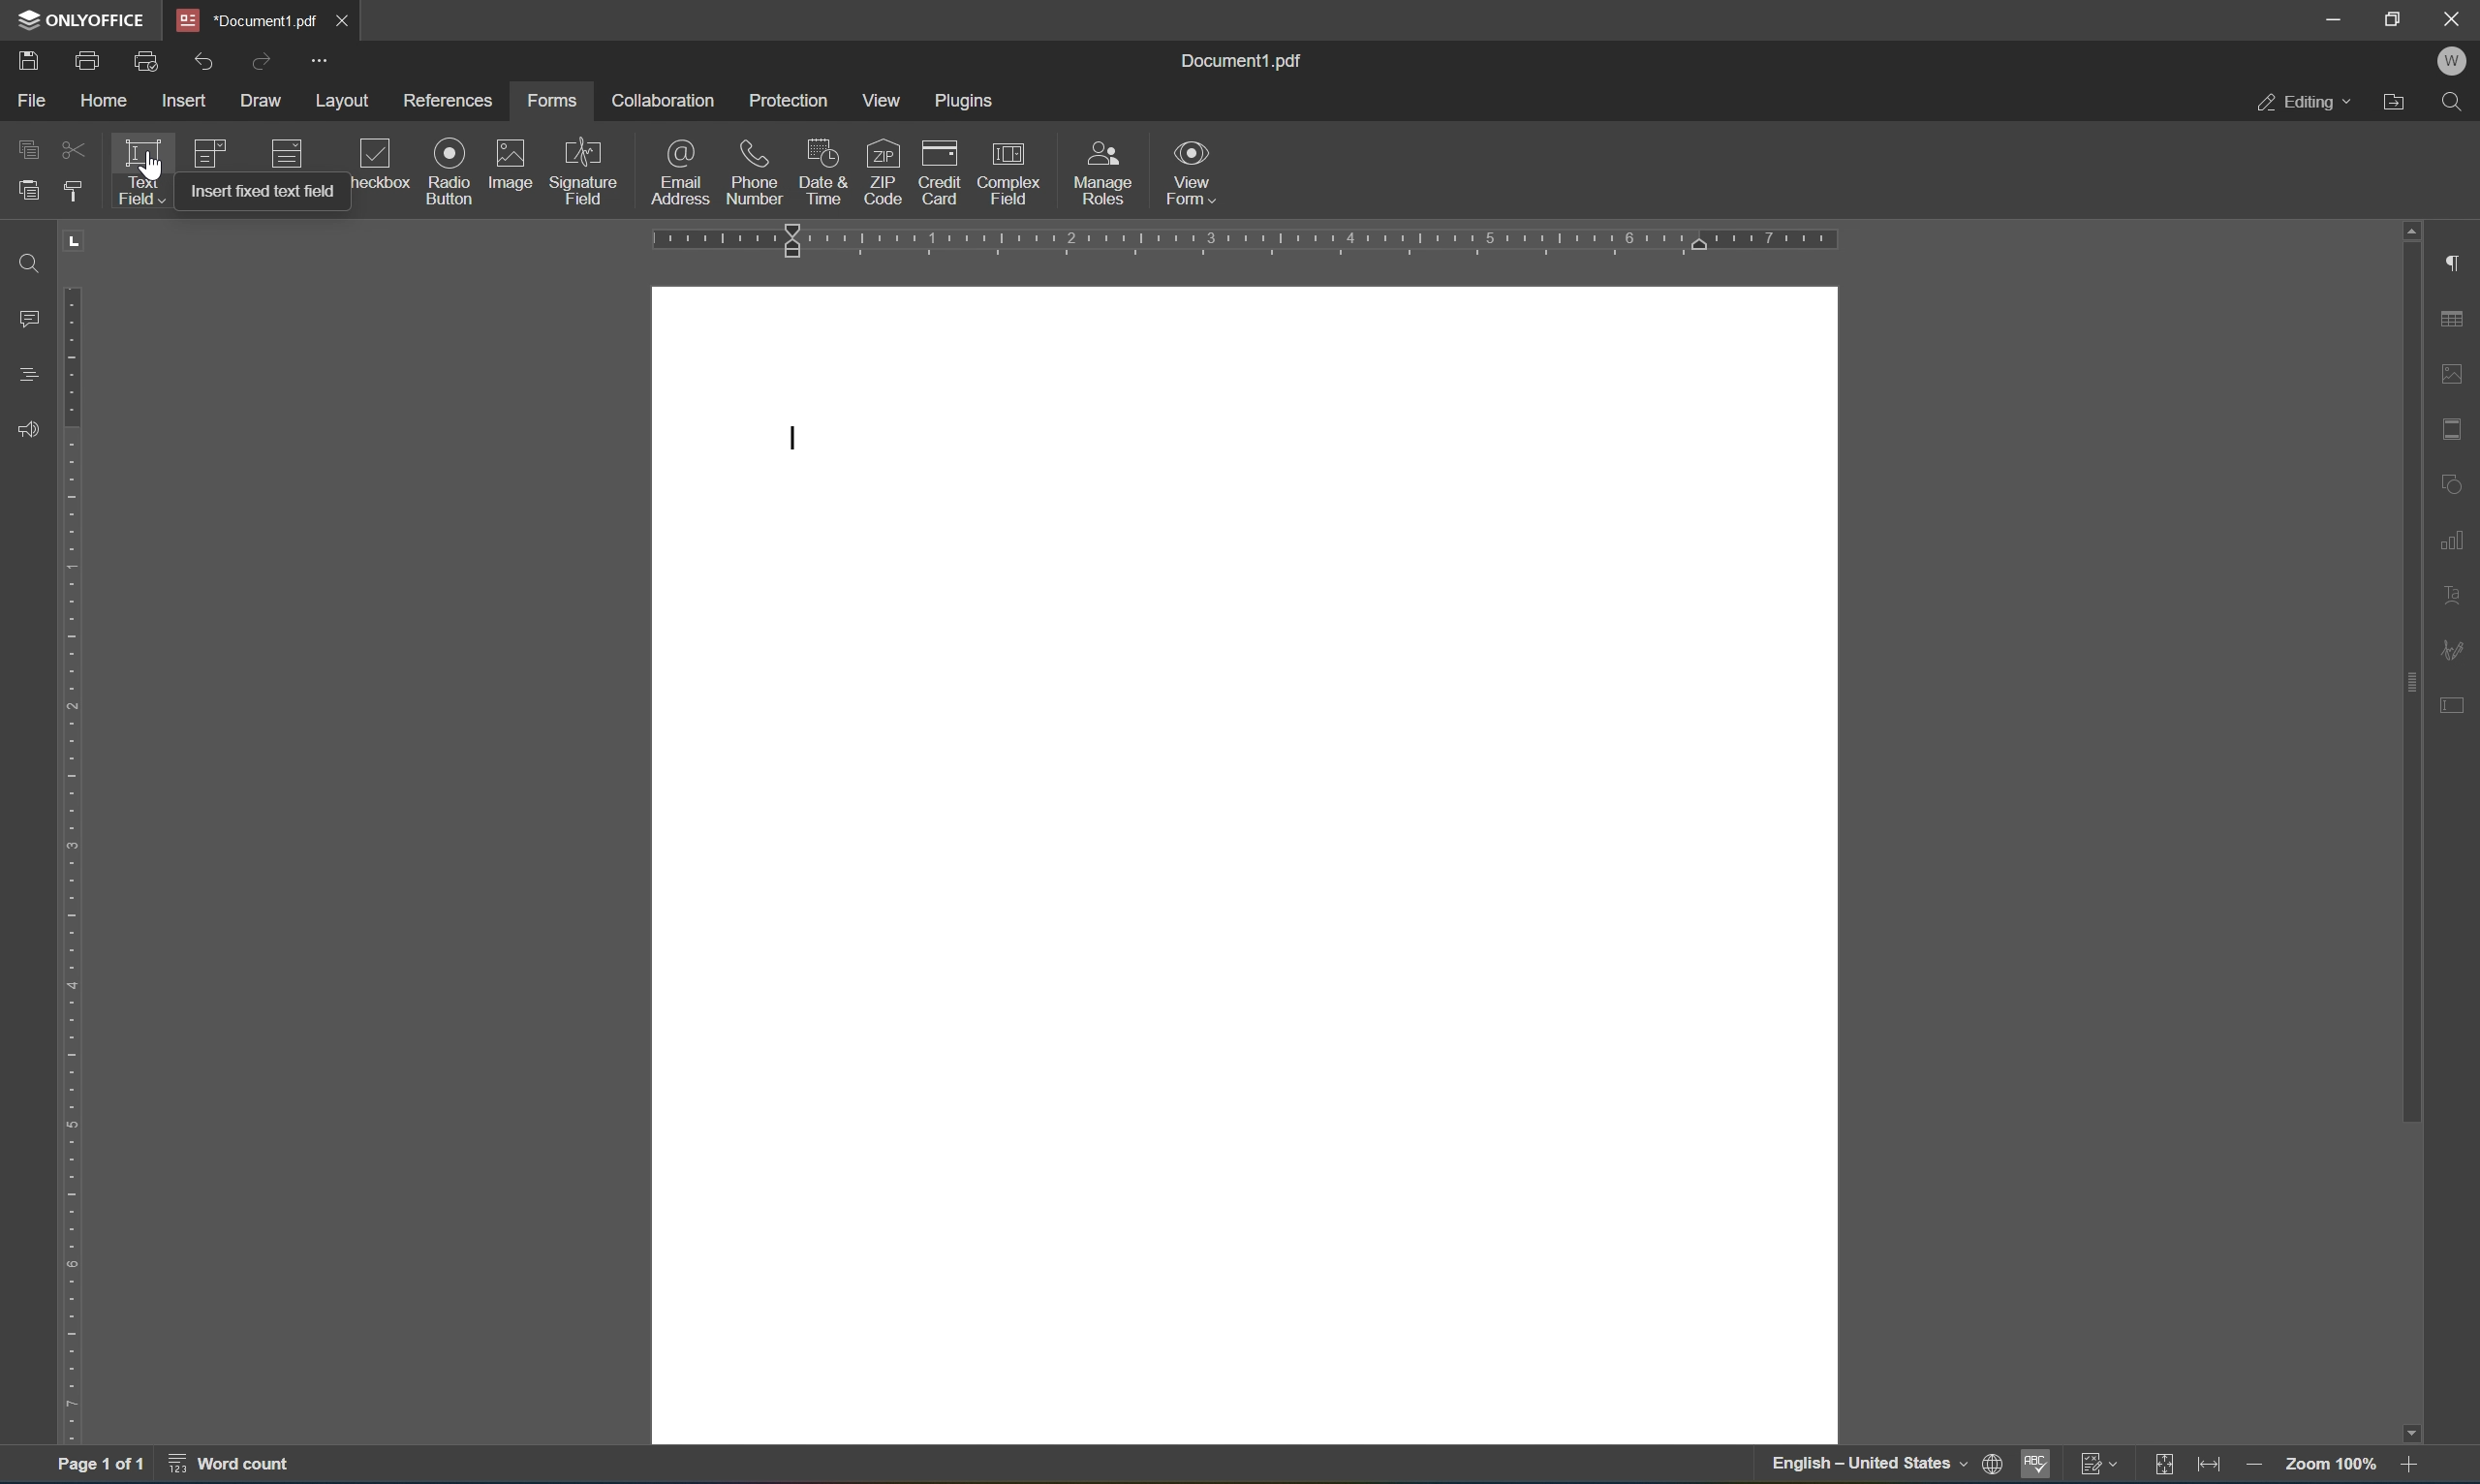 Image resolution: width=2480 pixels, height=1484 pixels. I want to click on scroll up, so click(2406, 226).